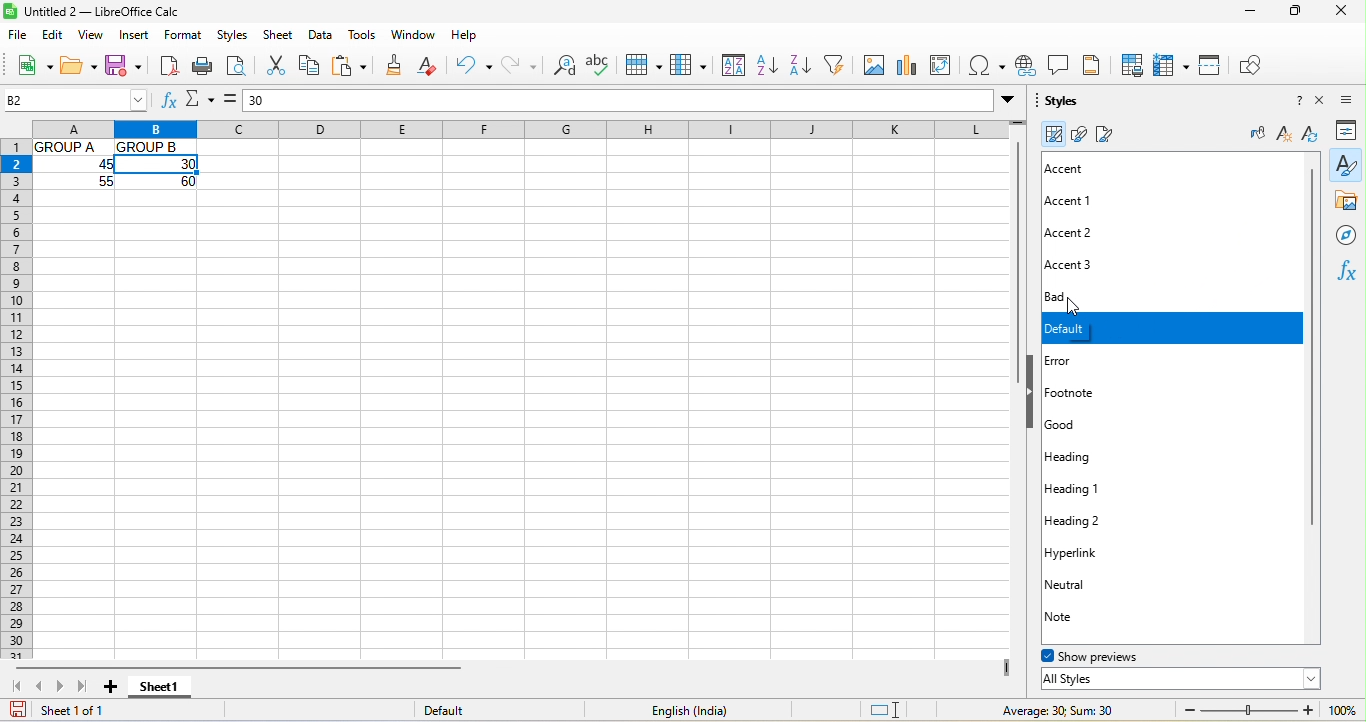  What do you see at coordinates (16, 400) in the screenshot?
I see `rows` at bounding box center [16, 400].